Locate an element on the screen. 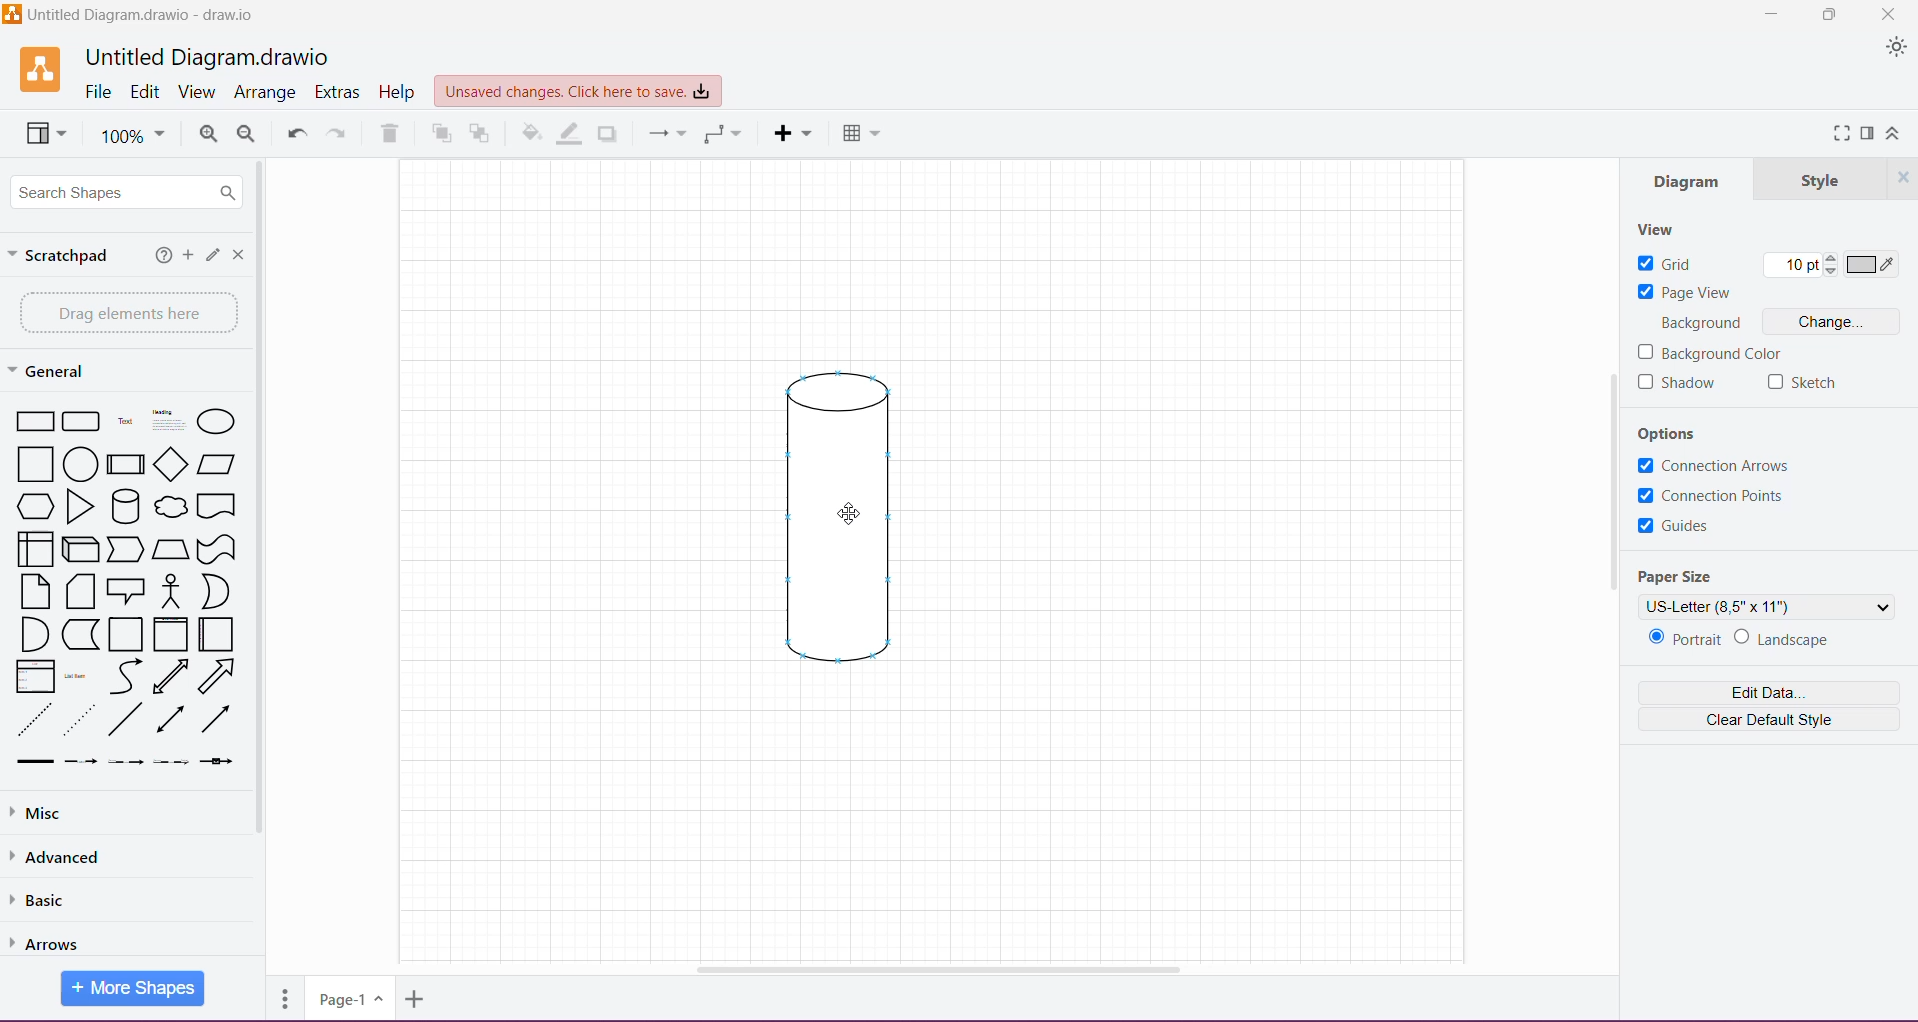 The width and height of the screenshot is (1918, 1022). Application Logo is located at coordinates (30, 70).